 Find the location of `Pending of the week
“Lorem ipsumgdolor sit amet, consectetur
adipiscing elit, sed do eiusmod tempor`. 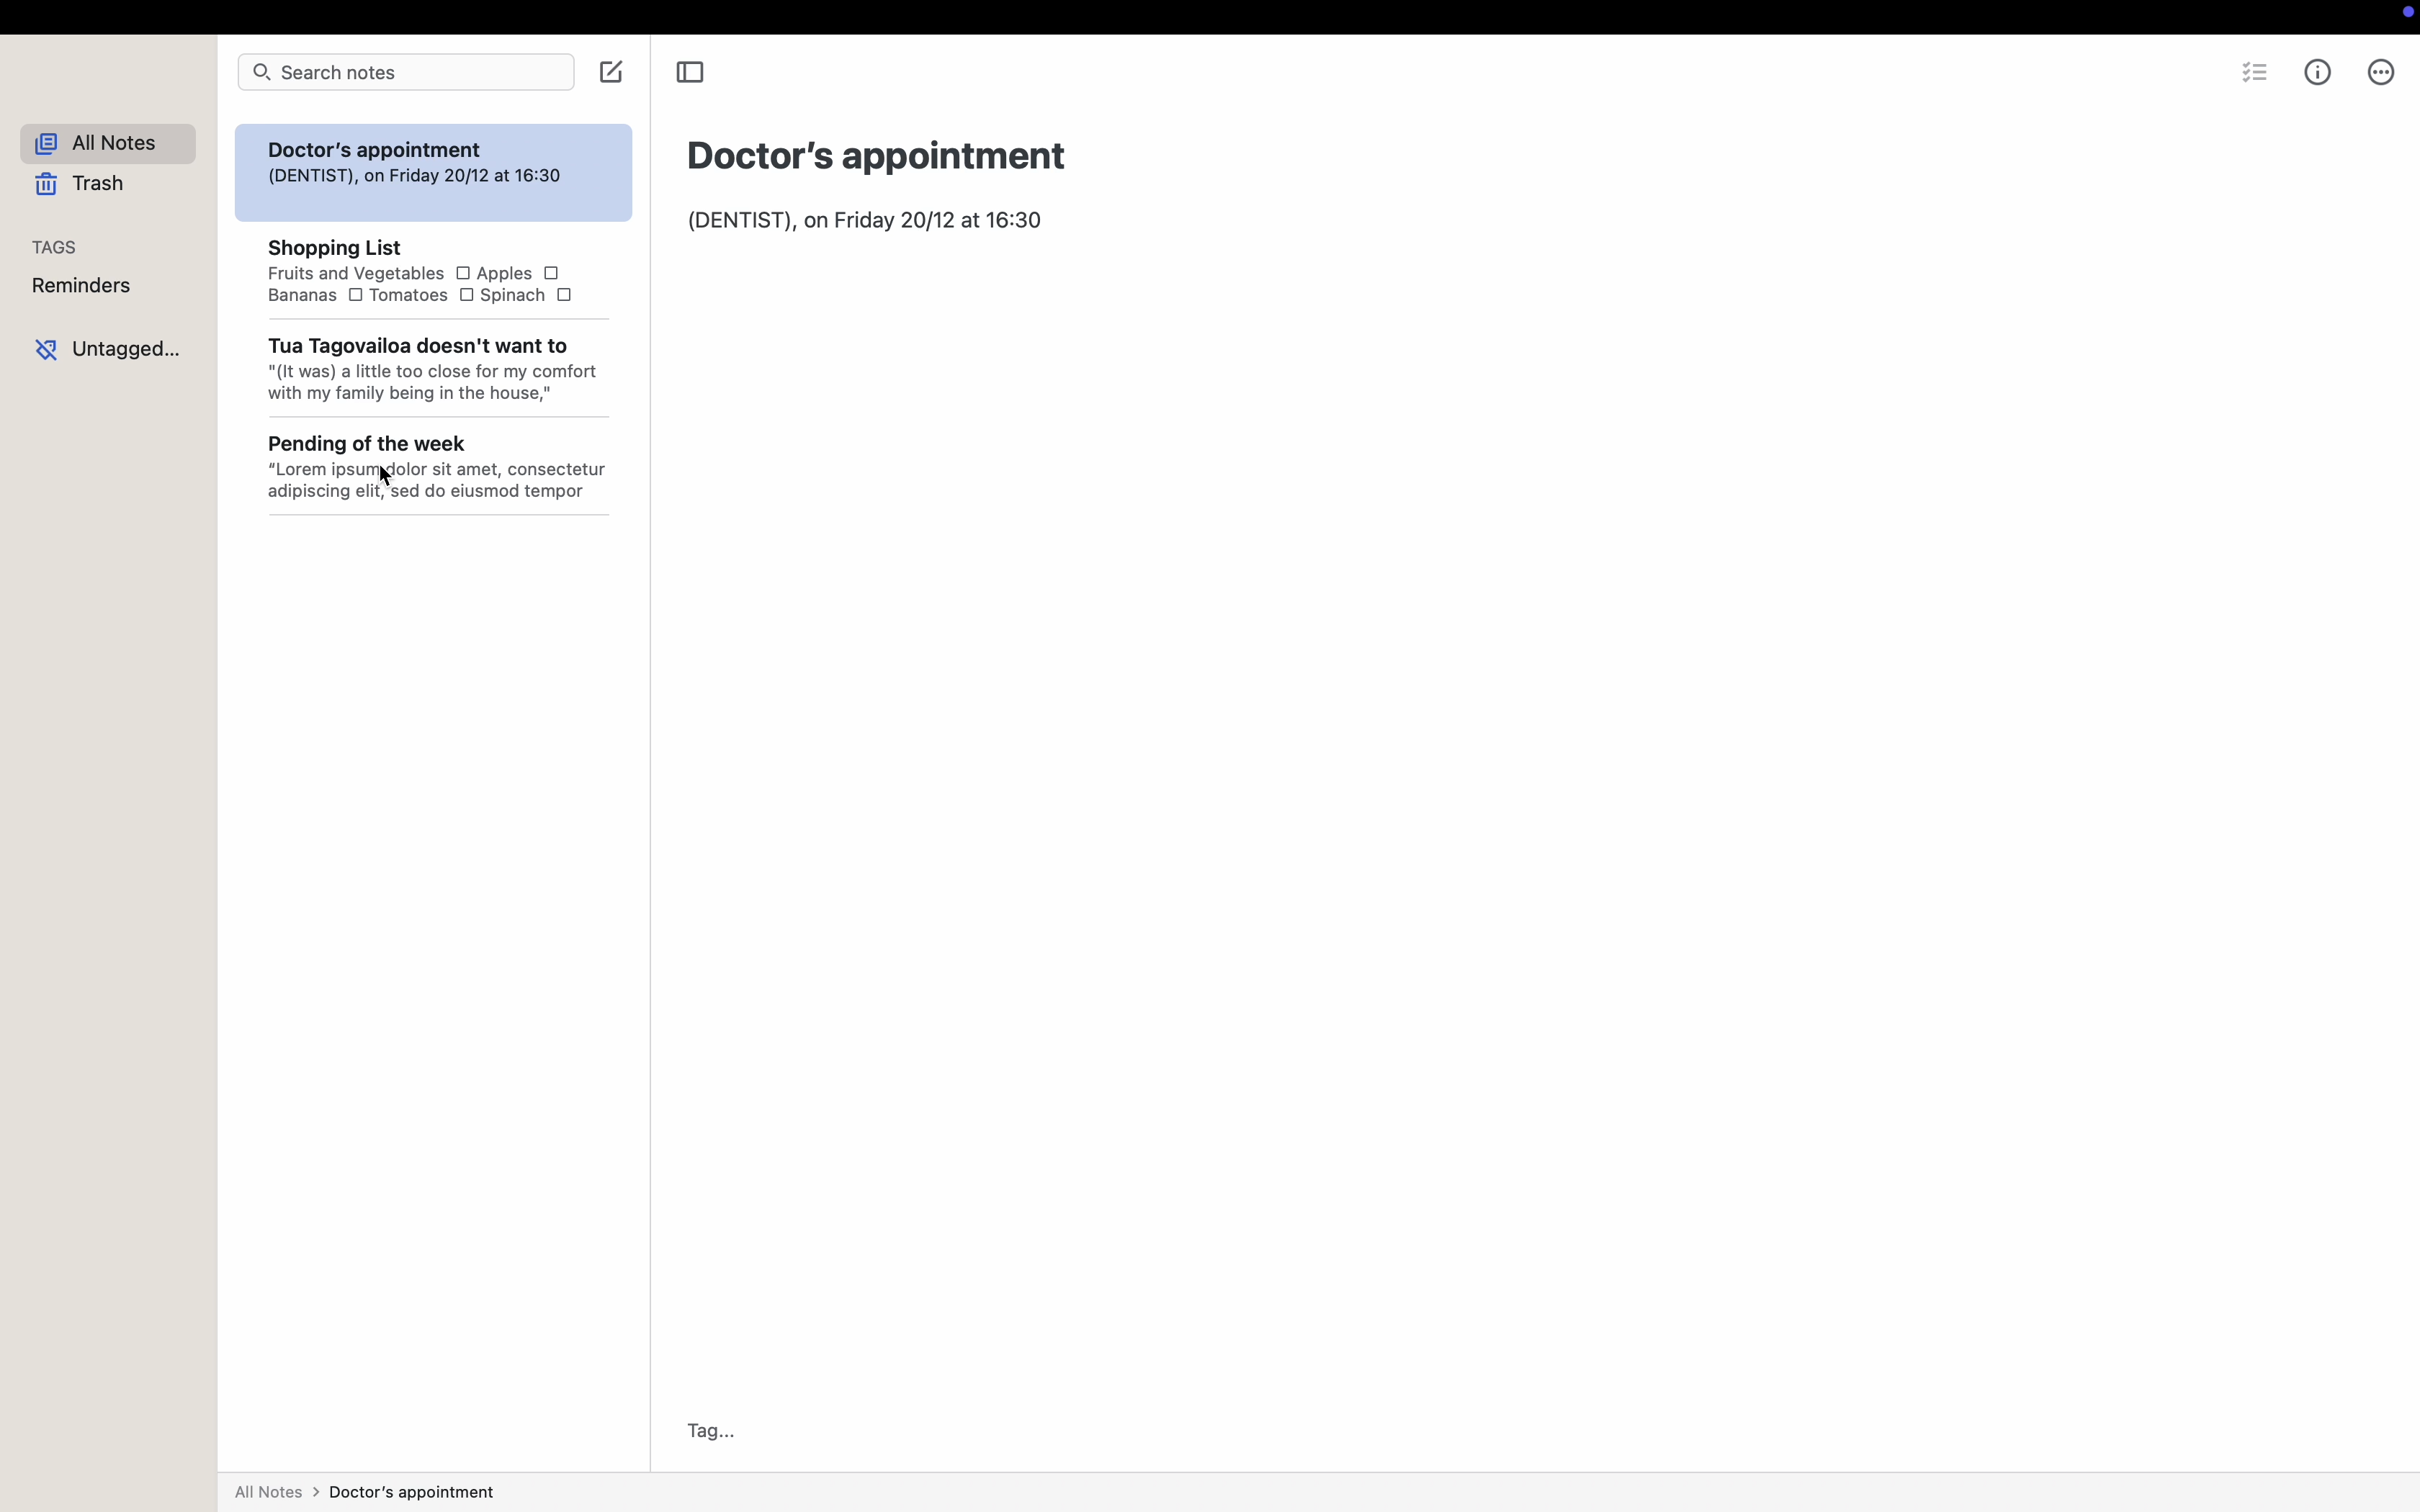

Pending of the week
“Lorem ipsumgdolor sit amet, consectetur
adipiscing elit, sed do eiusmod tempor is located at coordinates (428, 470).